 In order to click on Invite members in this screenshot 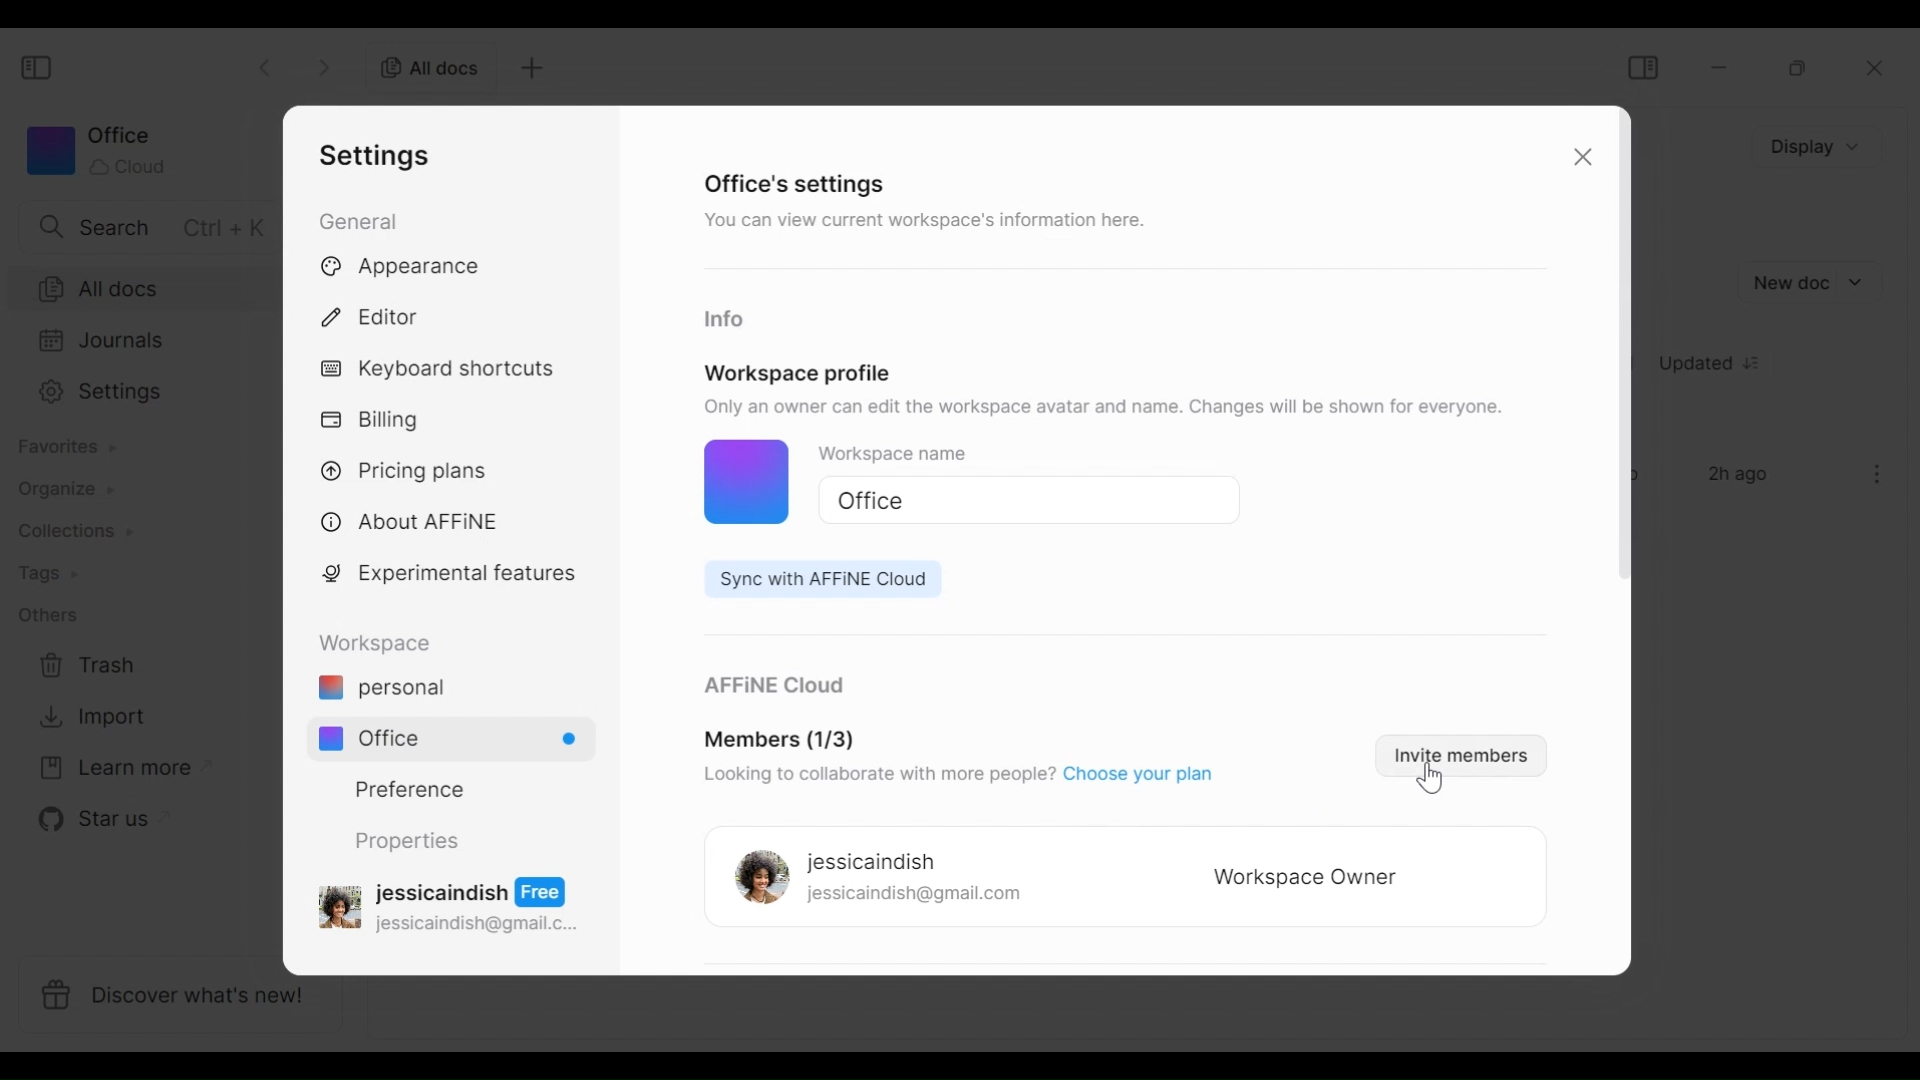, I will do `click(1456, 754)`.